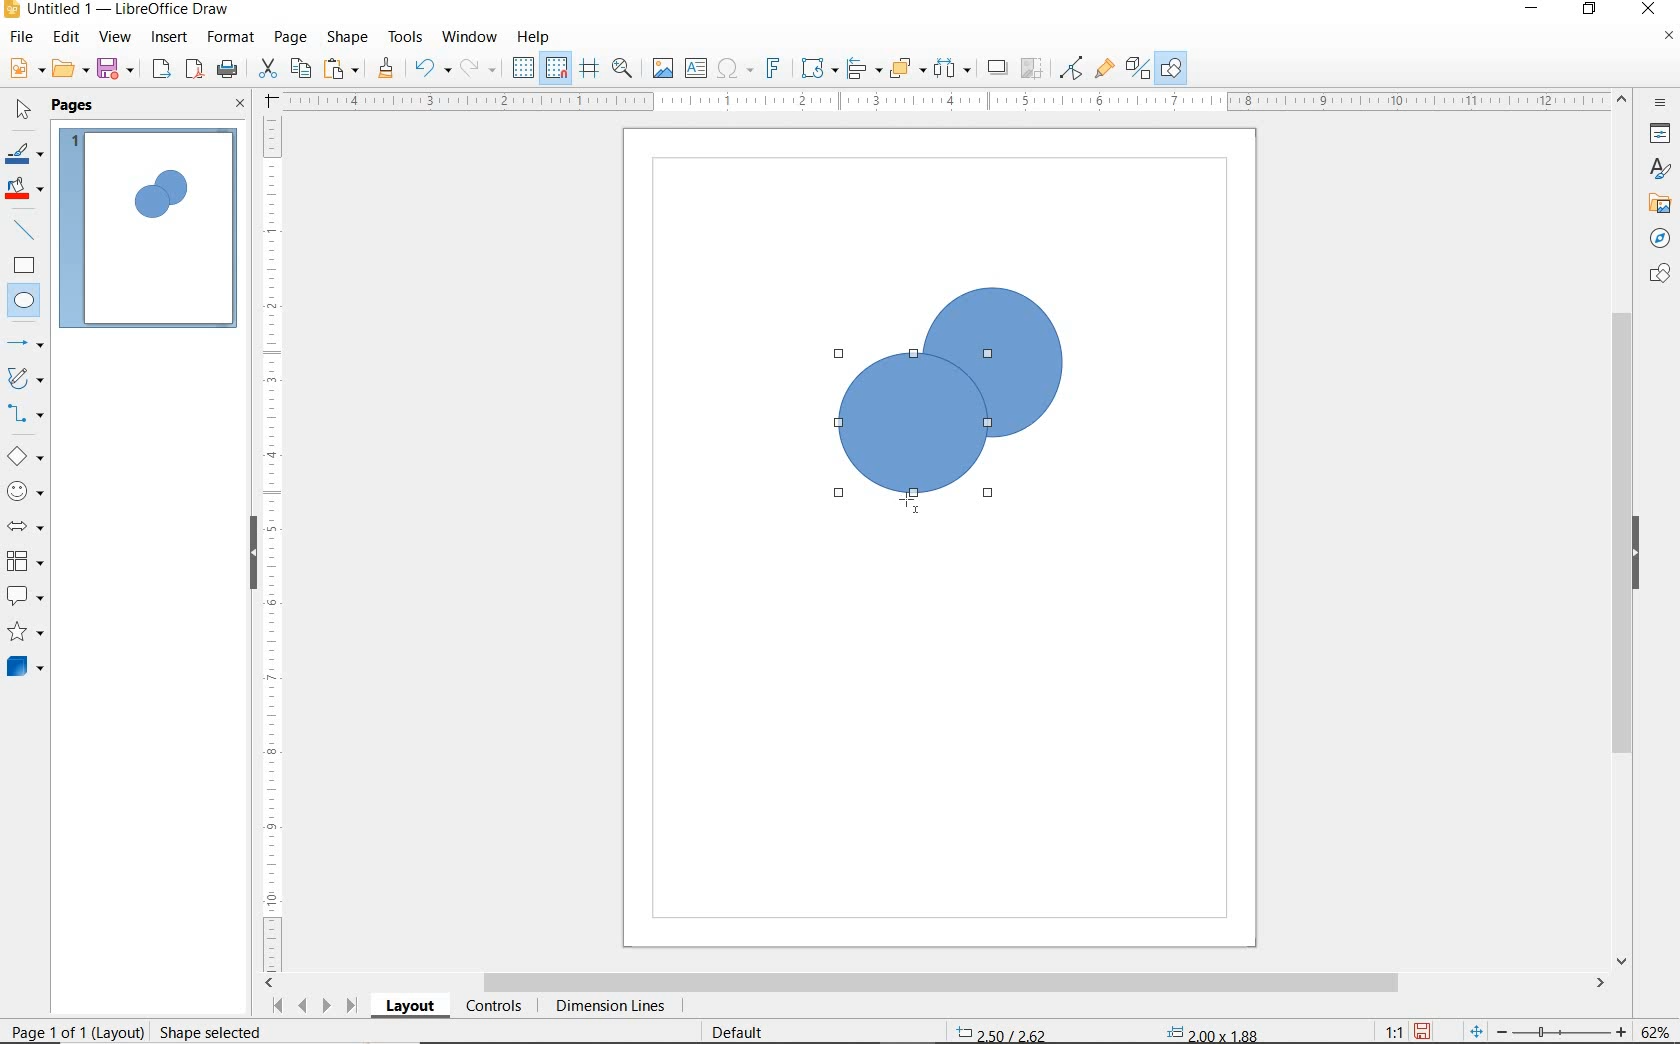 This screenshot has width=1680, height=1044. Describe the element at coordinates (771, 68) in the screenshot. I see `INSERT FONTWORK TEXT` at that location.